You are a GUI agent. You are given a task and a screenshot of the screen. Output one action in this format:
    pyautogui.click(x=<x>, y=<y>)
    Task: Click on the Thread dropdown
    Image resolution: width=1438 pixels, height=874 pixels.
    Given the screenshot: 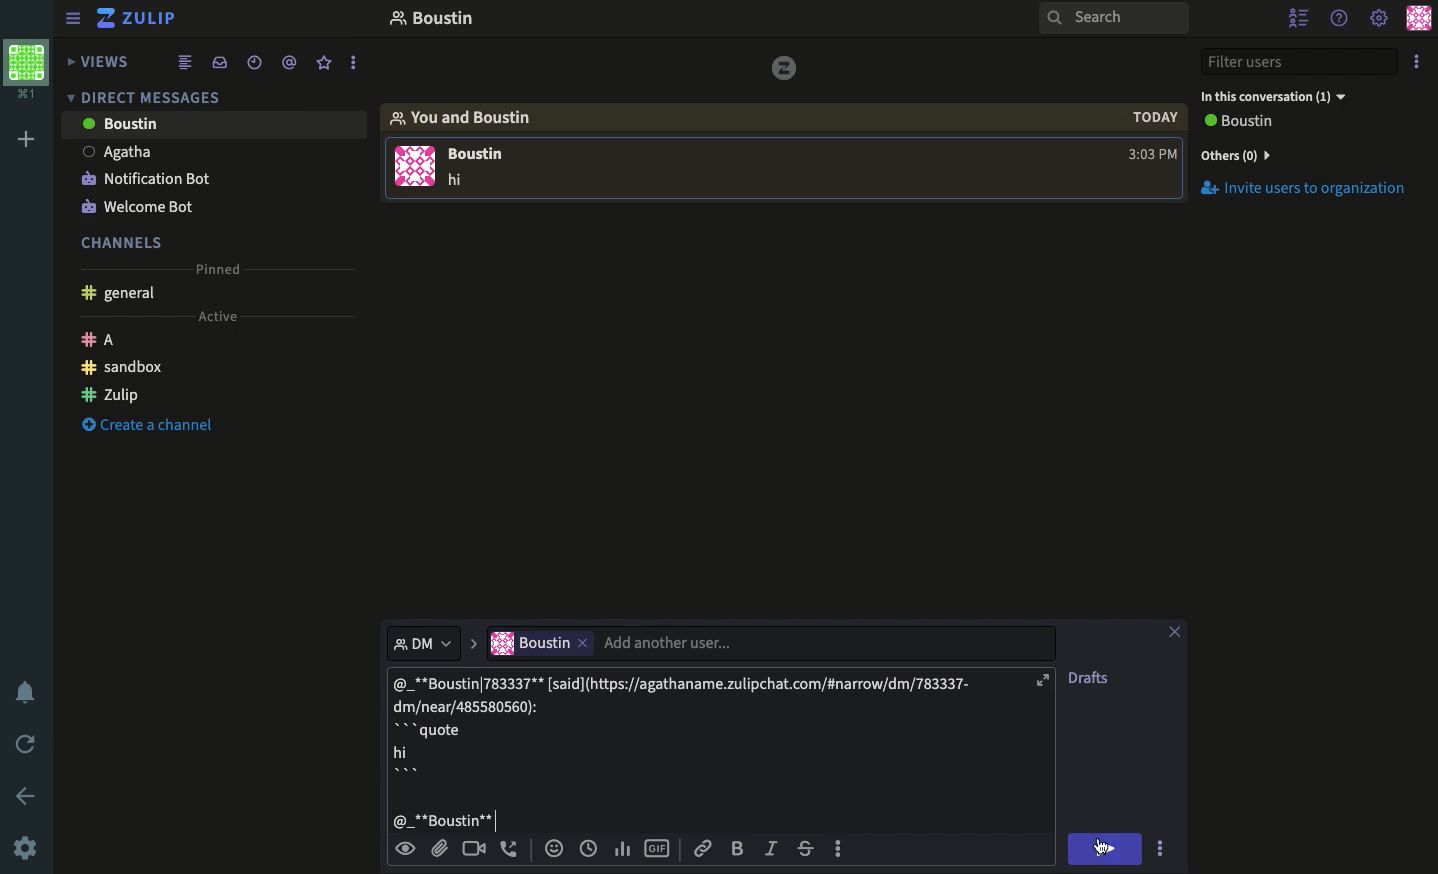 What is the action you would take?
    pyautogui.click(x=417, y=641)
    